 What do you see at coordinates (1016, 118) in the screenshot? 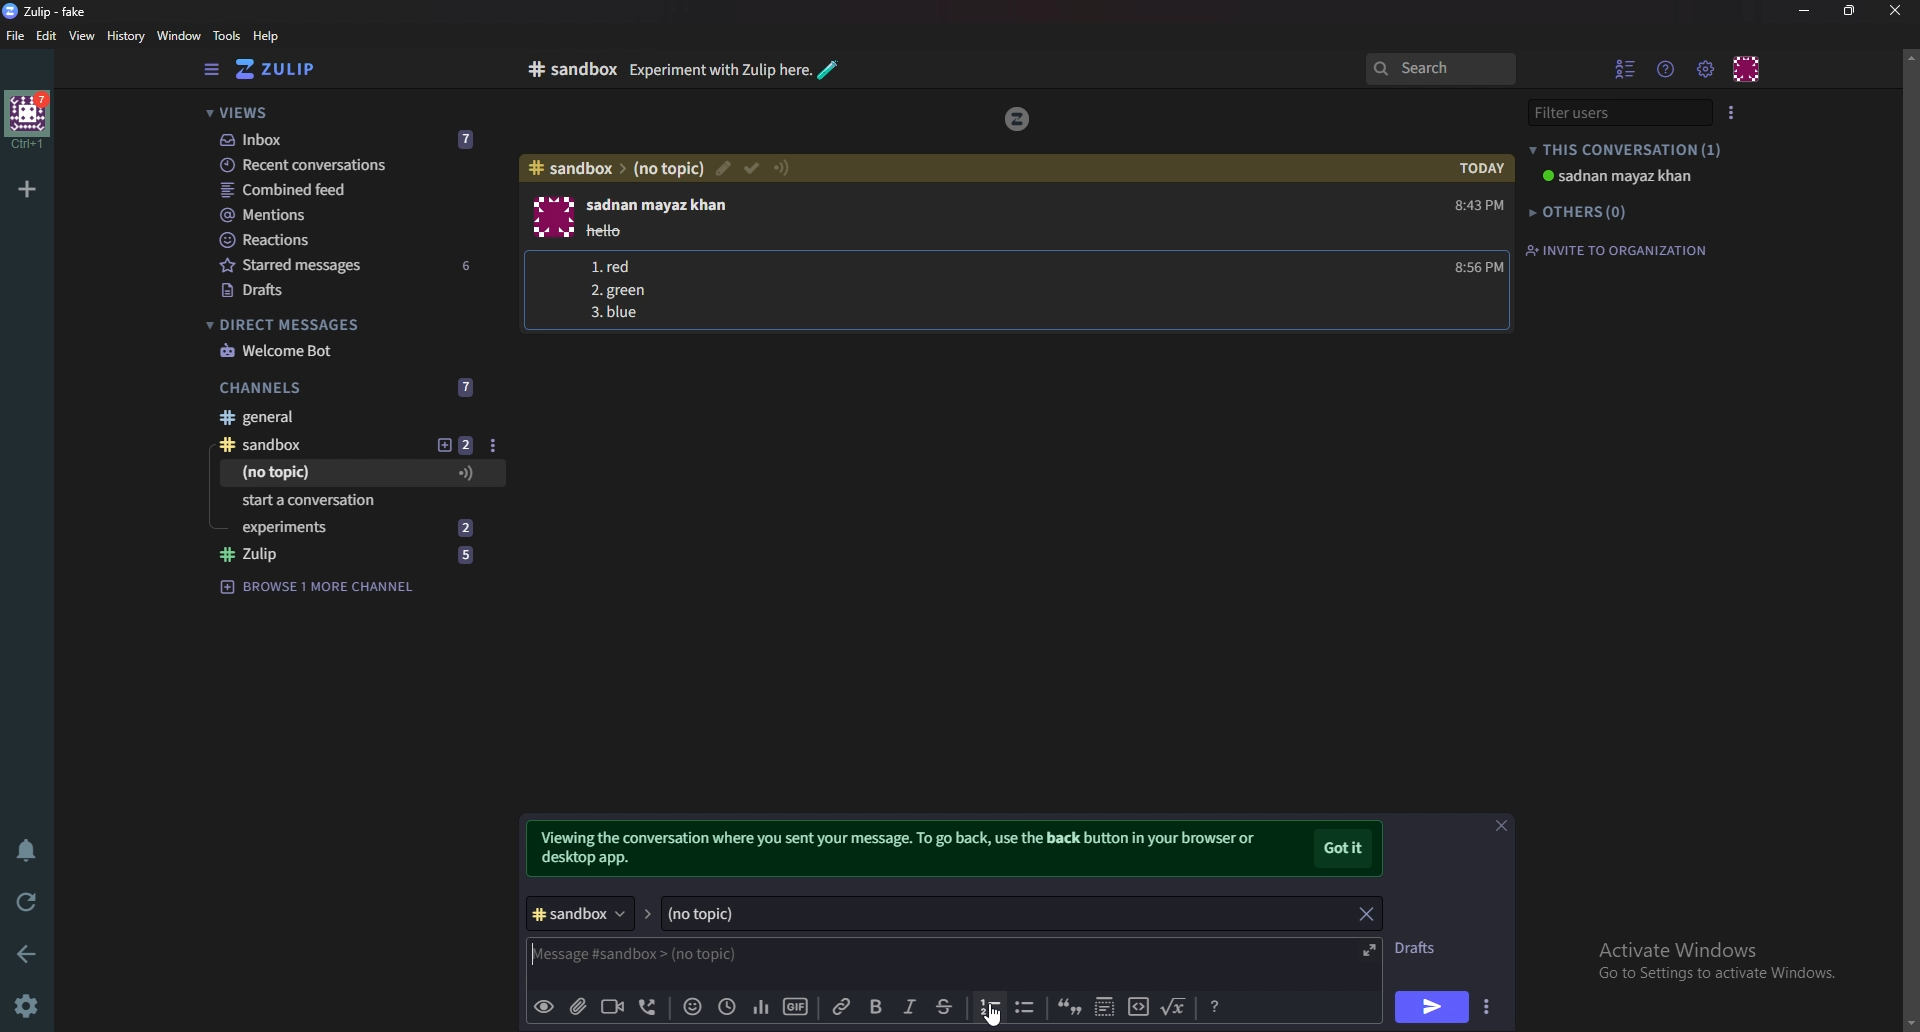
I see `zulip` at bounding box center [1016, 118].